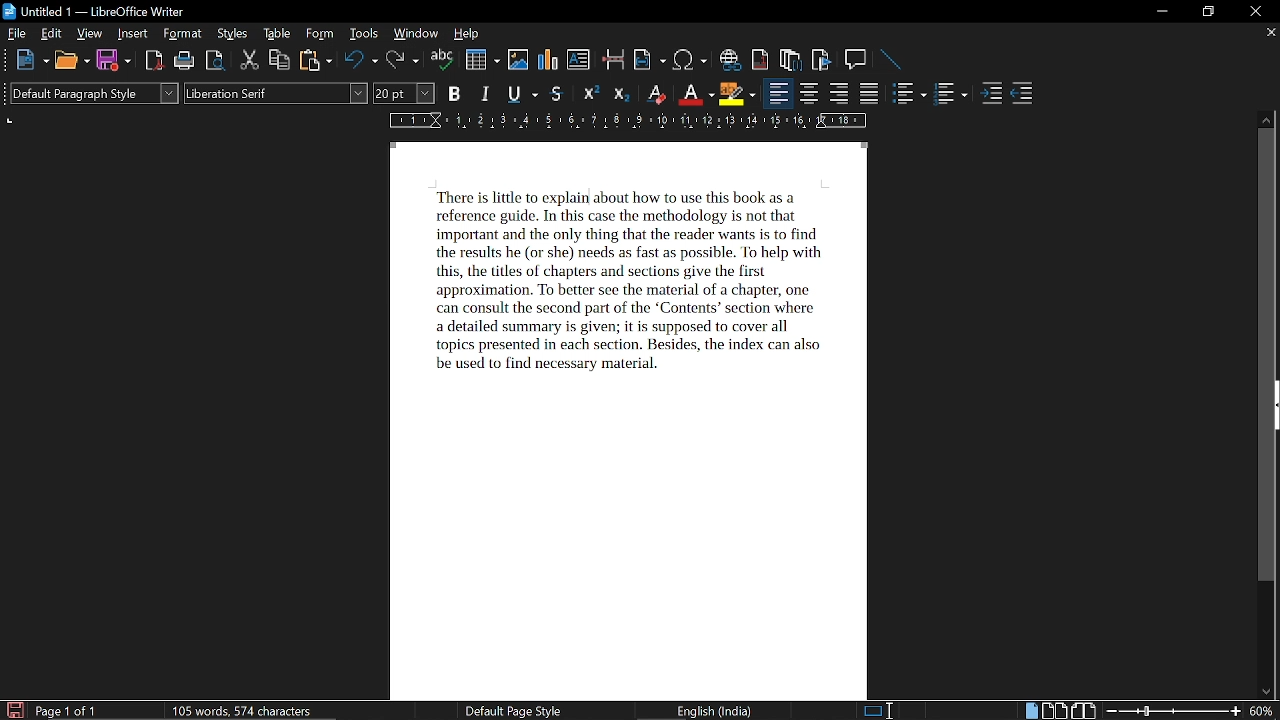  What do you see at coordinates (877, 710) in the screenshot?
I see `selection method` at bounding box center [877, 710].